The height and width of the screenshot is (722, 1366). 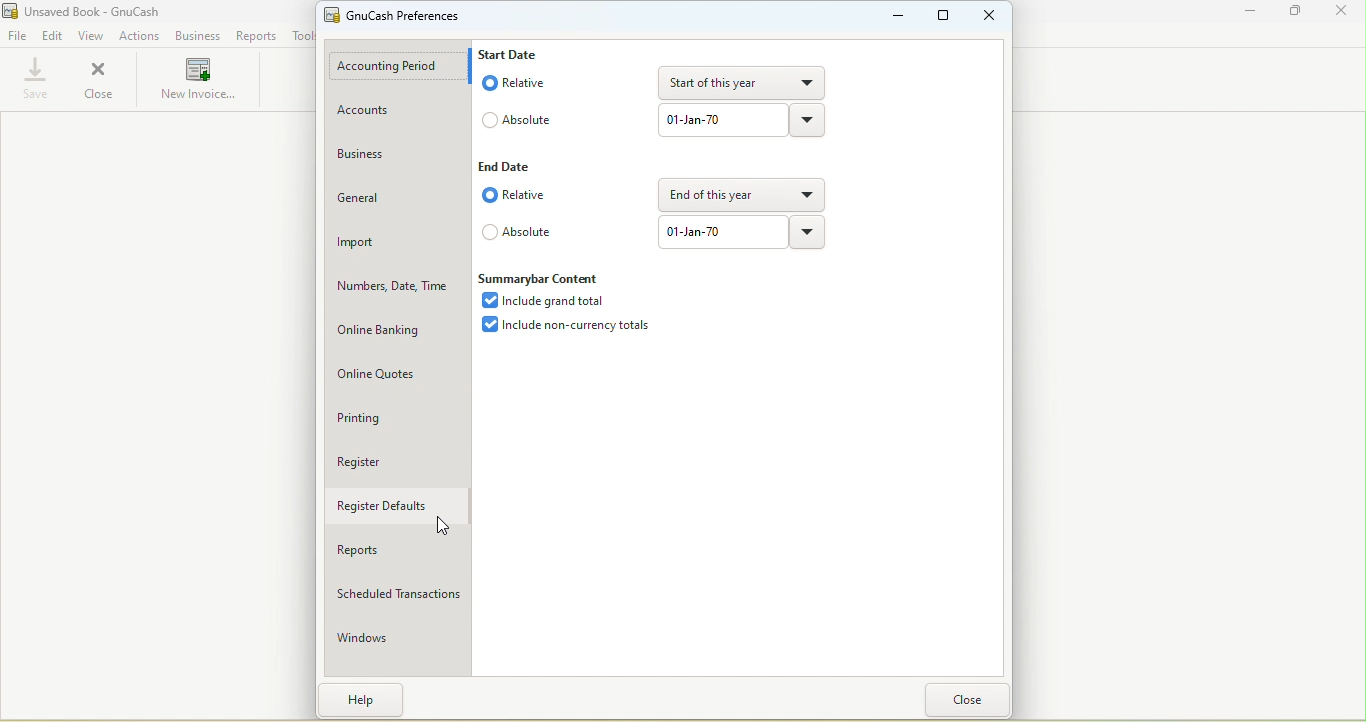 What do you see at coordinates (393, 159) in the screenshot?
I see `Business` at bounding box center [393, 159].